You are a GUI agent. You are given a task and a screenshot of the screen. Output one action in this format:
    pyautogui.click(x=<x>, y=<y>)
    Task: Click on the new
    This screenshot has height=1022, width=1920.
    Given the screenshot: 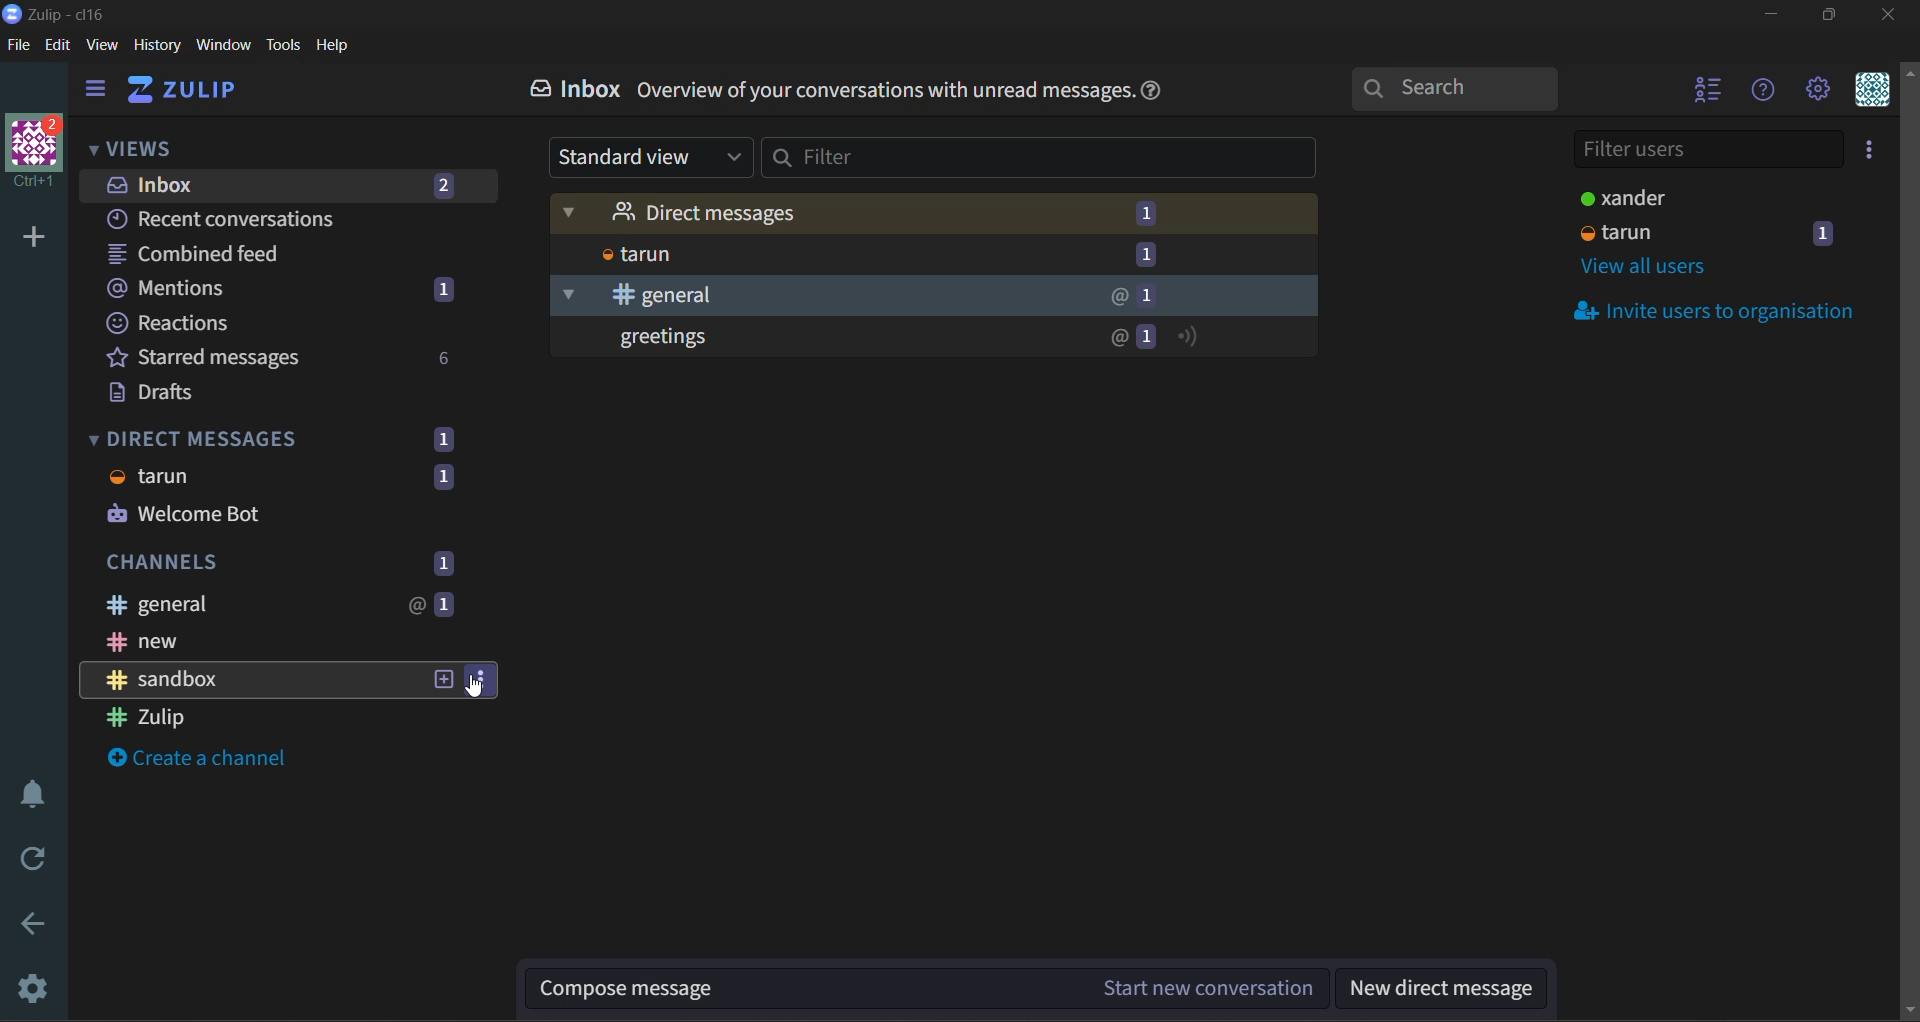 What is the action you would take?
    pyautogui.click(x=275, y=642)
    